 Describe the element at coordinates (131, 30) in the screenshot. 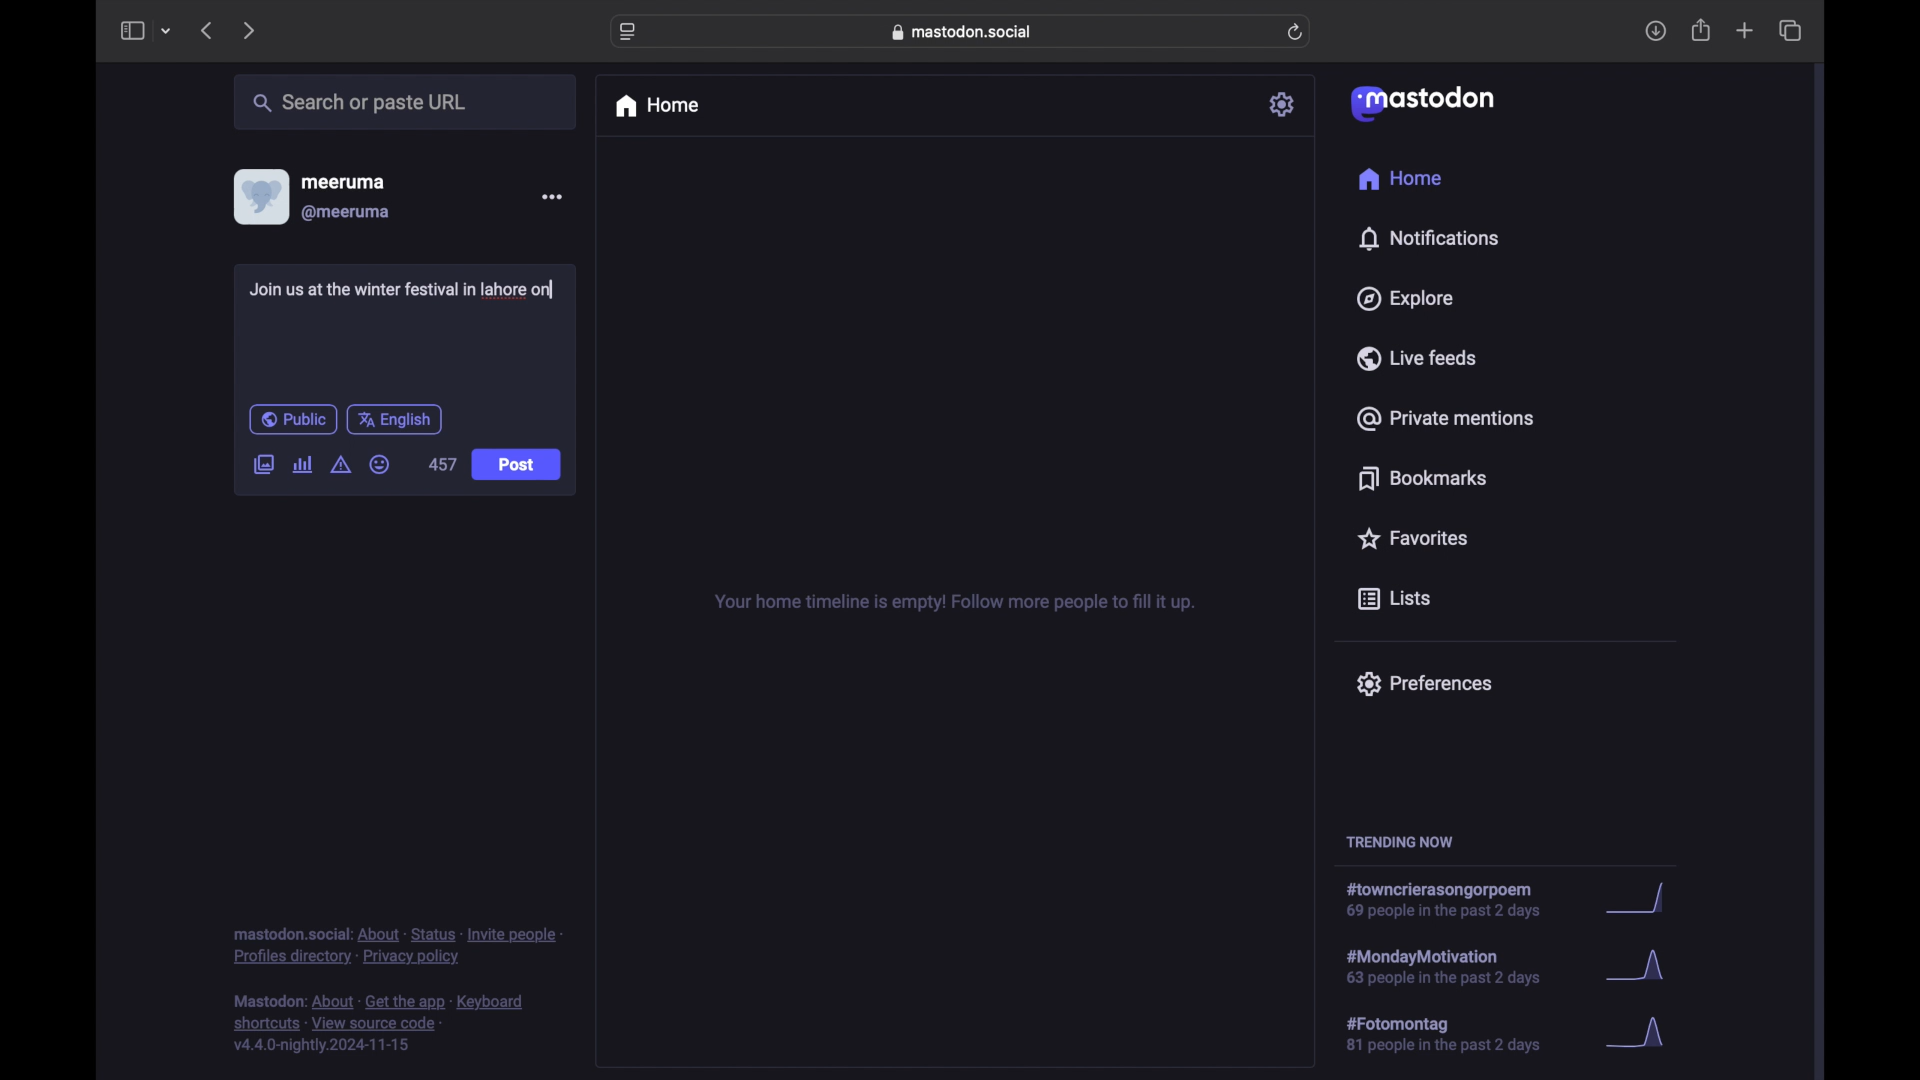

I see `sidebar` at that location.